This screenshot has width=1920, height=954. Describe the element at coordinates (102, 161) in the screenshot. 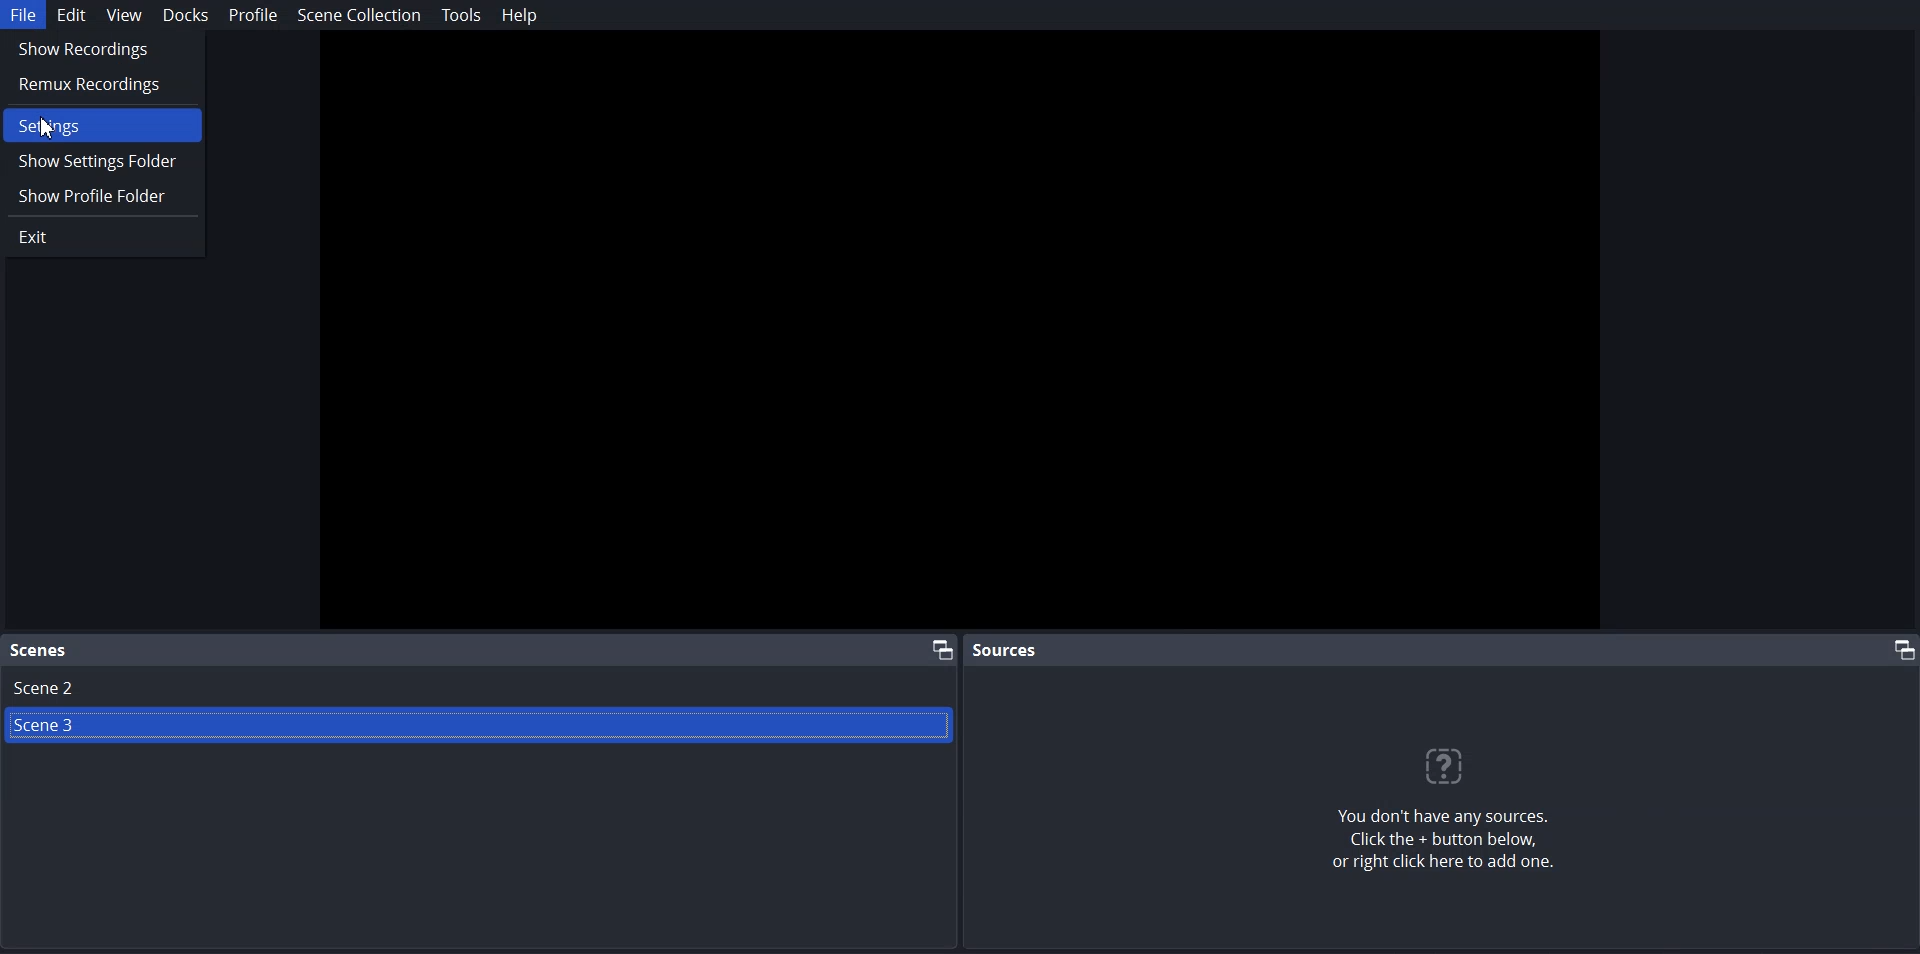

I see `Show Settings Folder` at that location.